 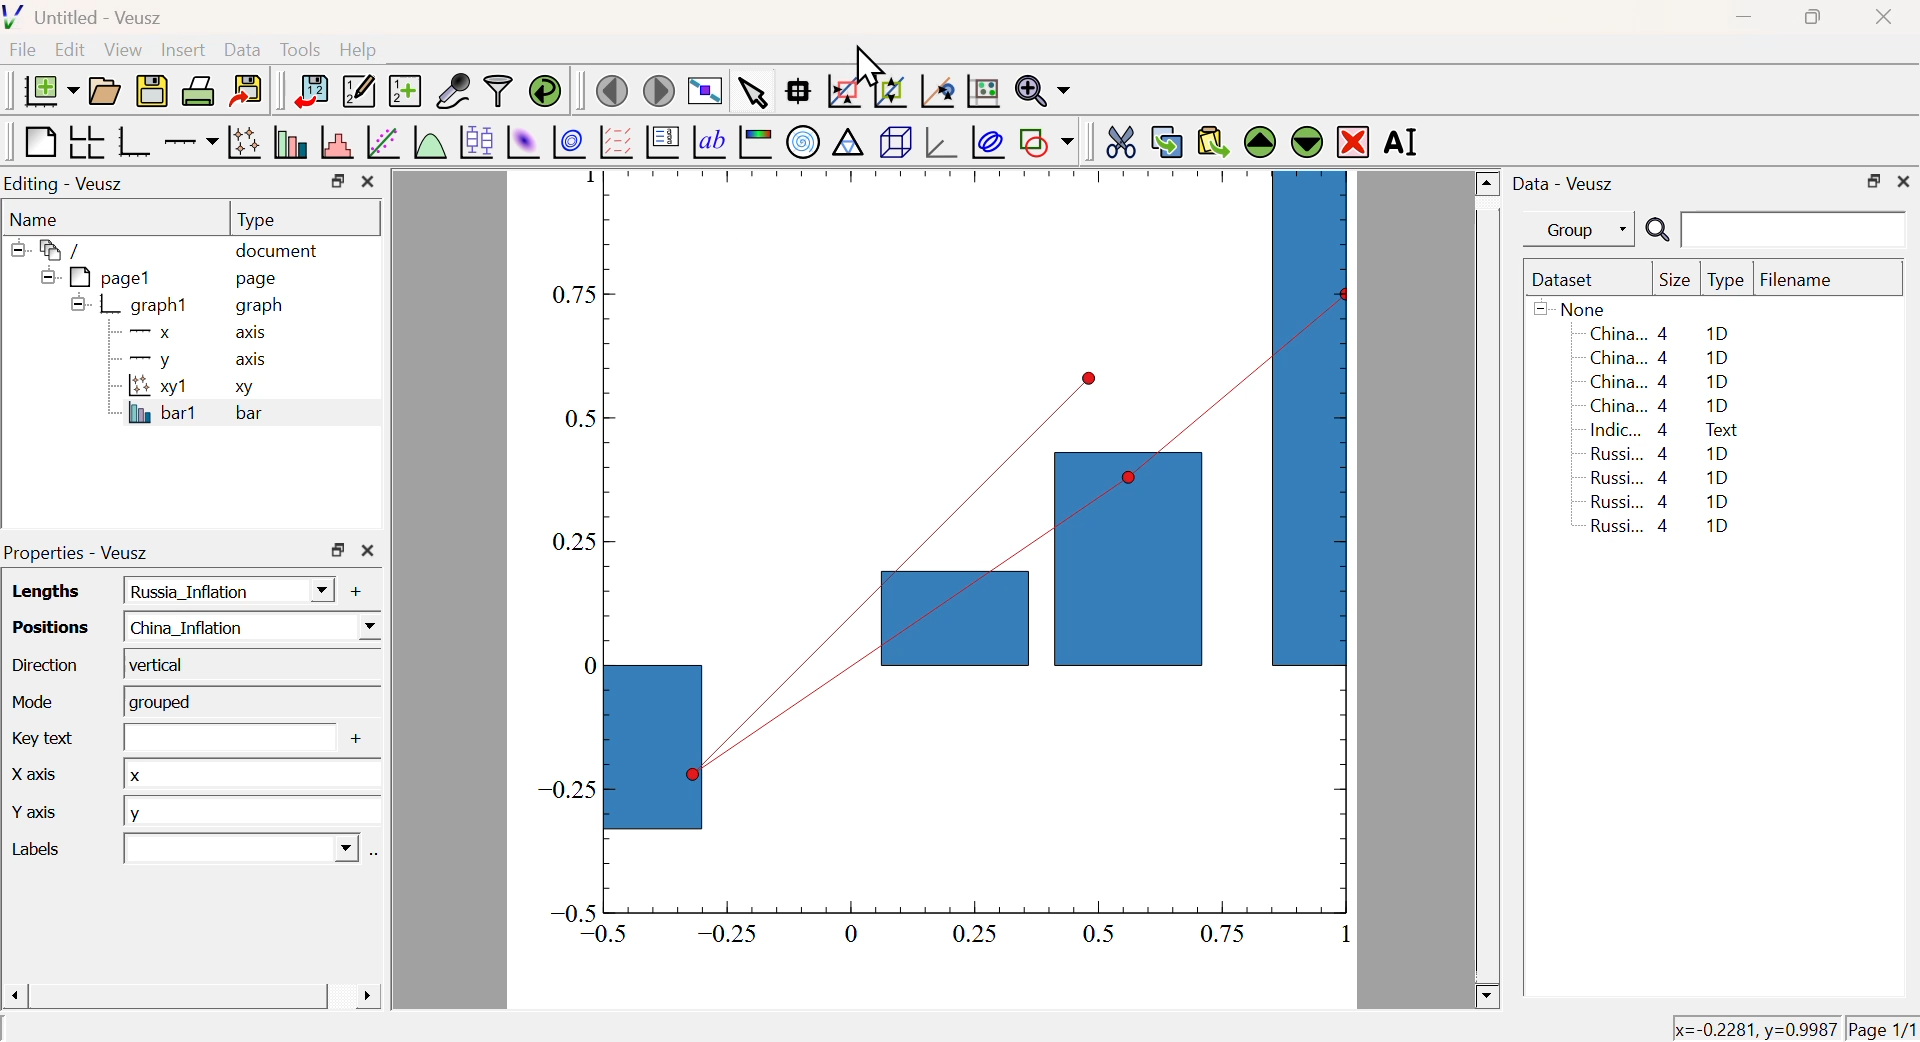 What do you see at coordinates (702, 93) in the screenshot?
I see `View plot fullscreen` at bounding box center [702, 93].